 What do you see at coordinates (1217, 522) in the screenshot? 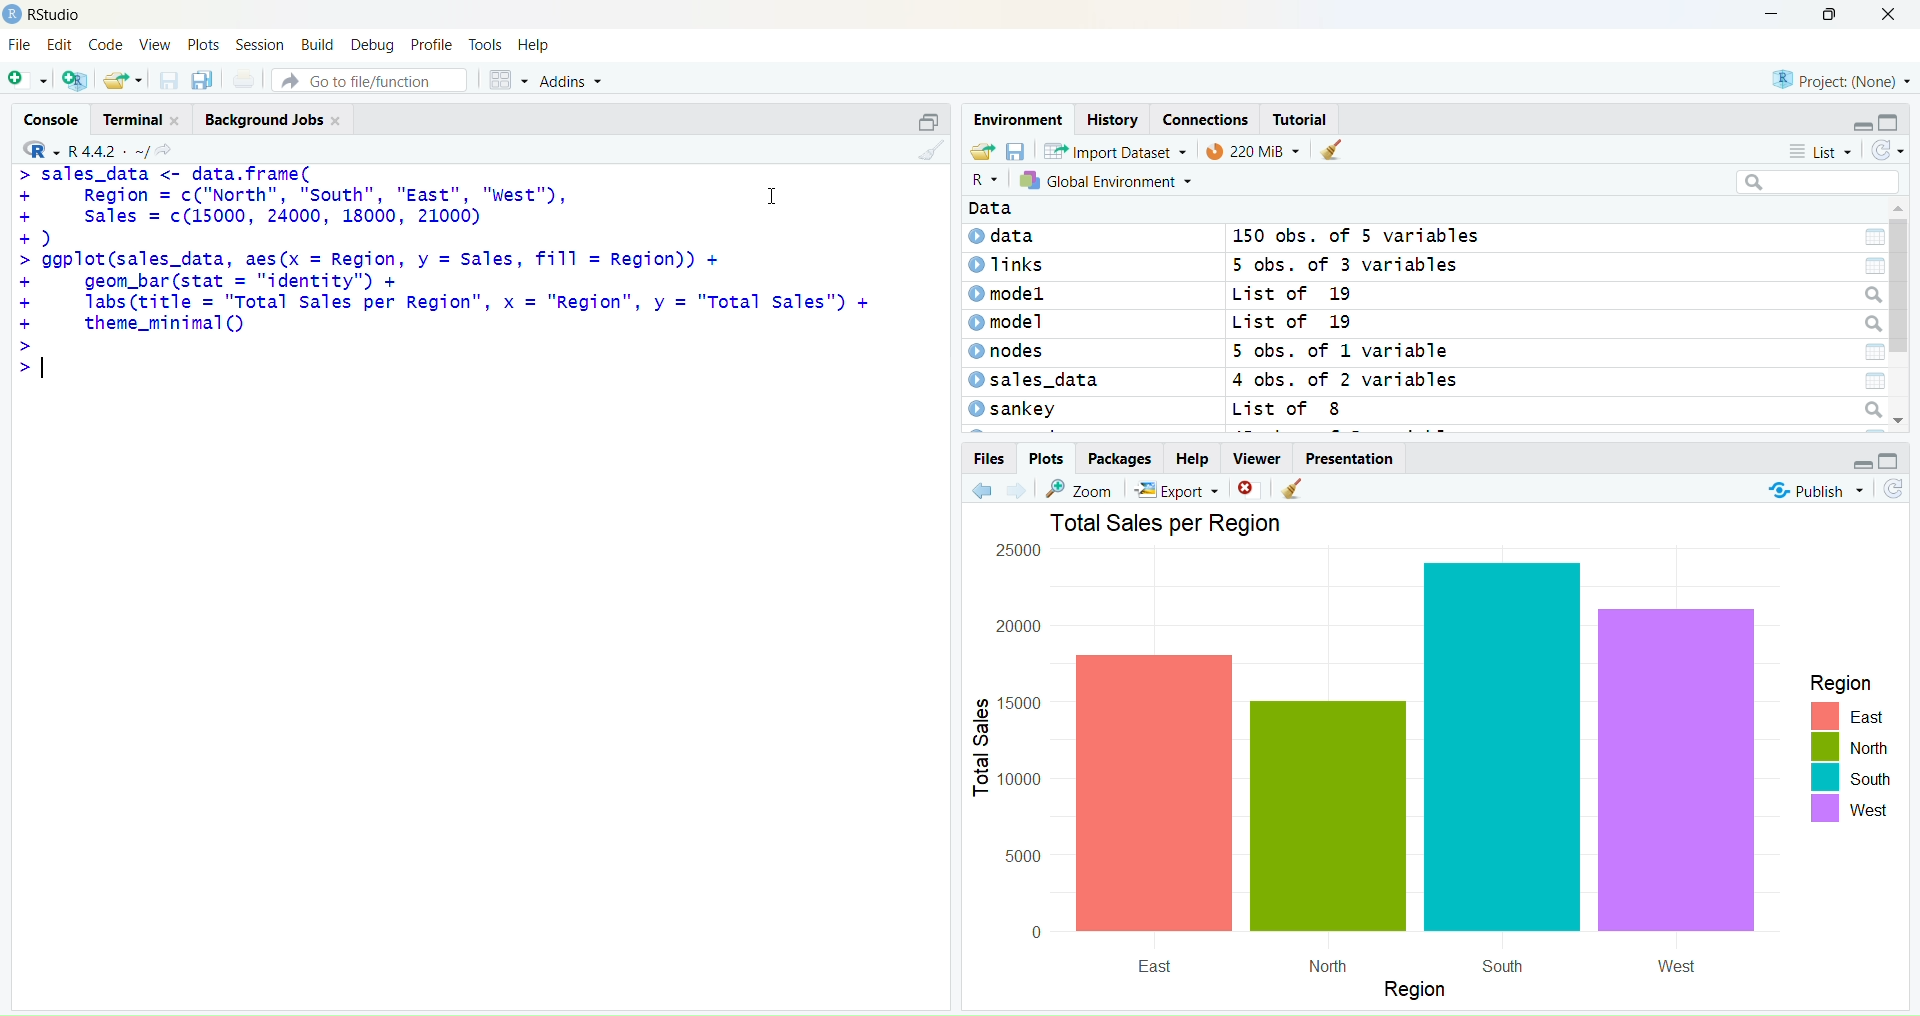
I see `Total Sales per Region` at bounding box center [1217, 522].